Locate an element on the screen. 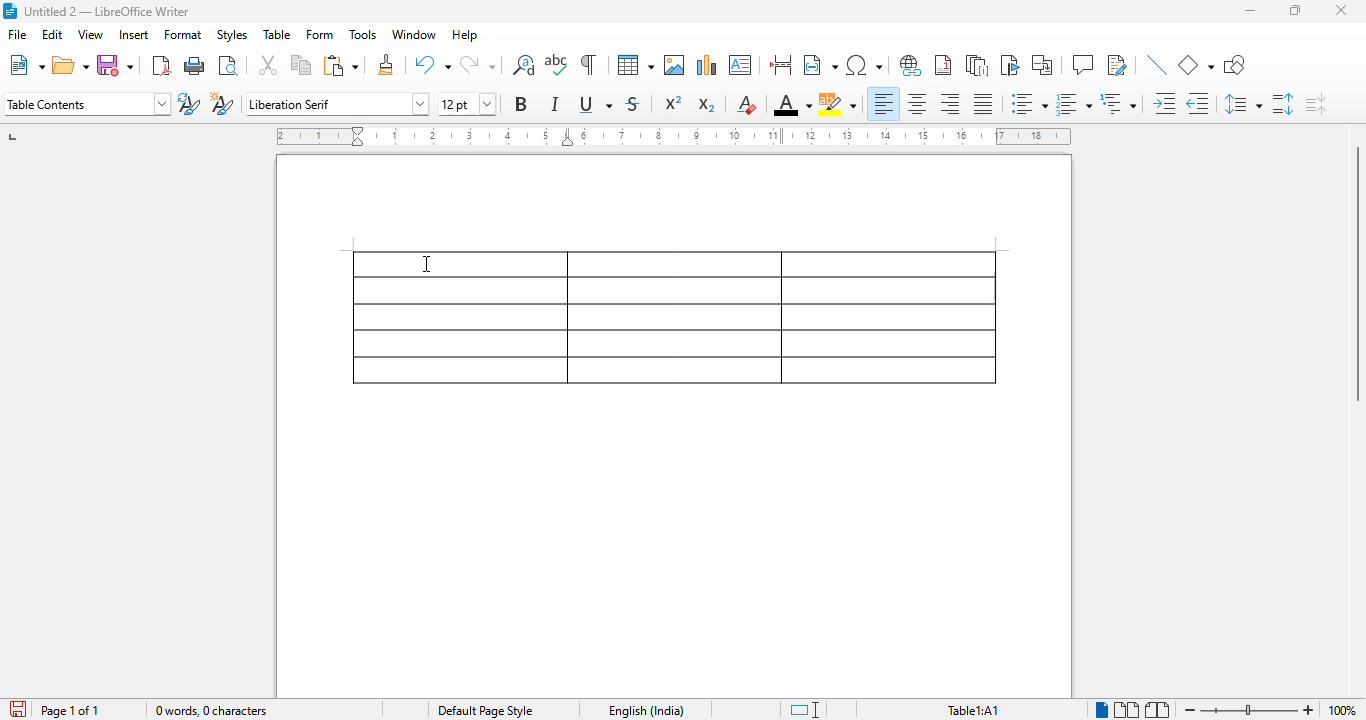 This screenshot has height=720, width=1366. insert bookmark is located at coordinates (1011, 65).